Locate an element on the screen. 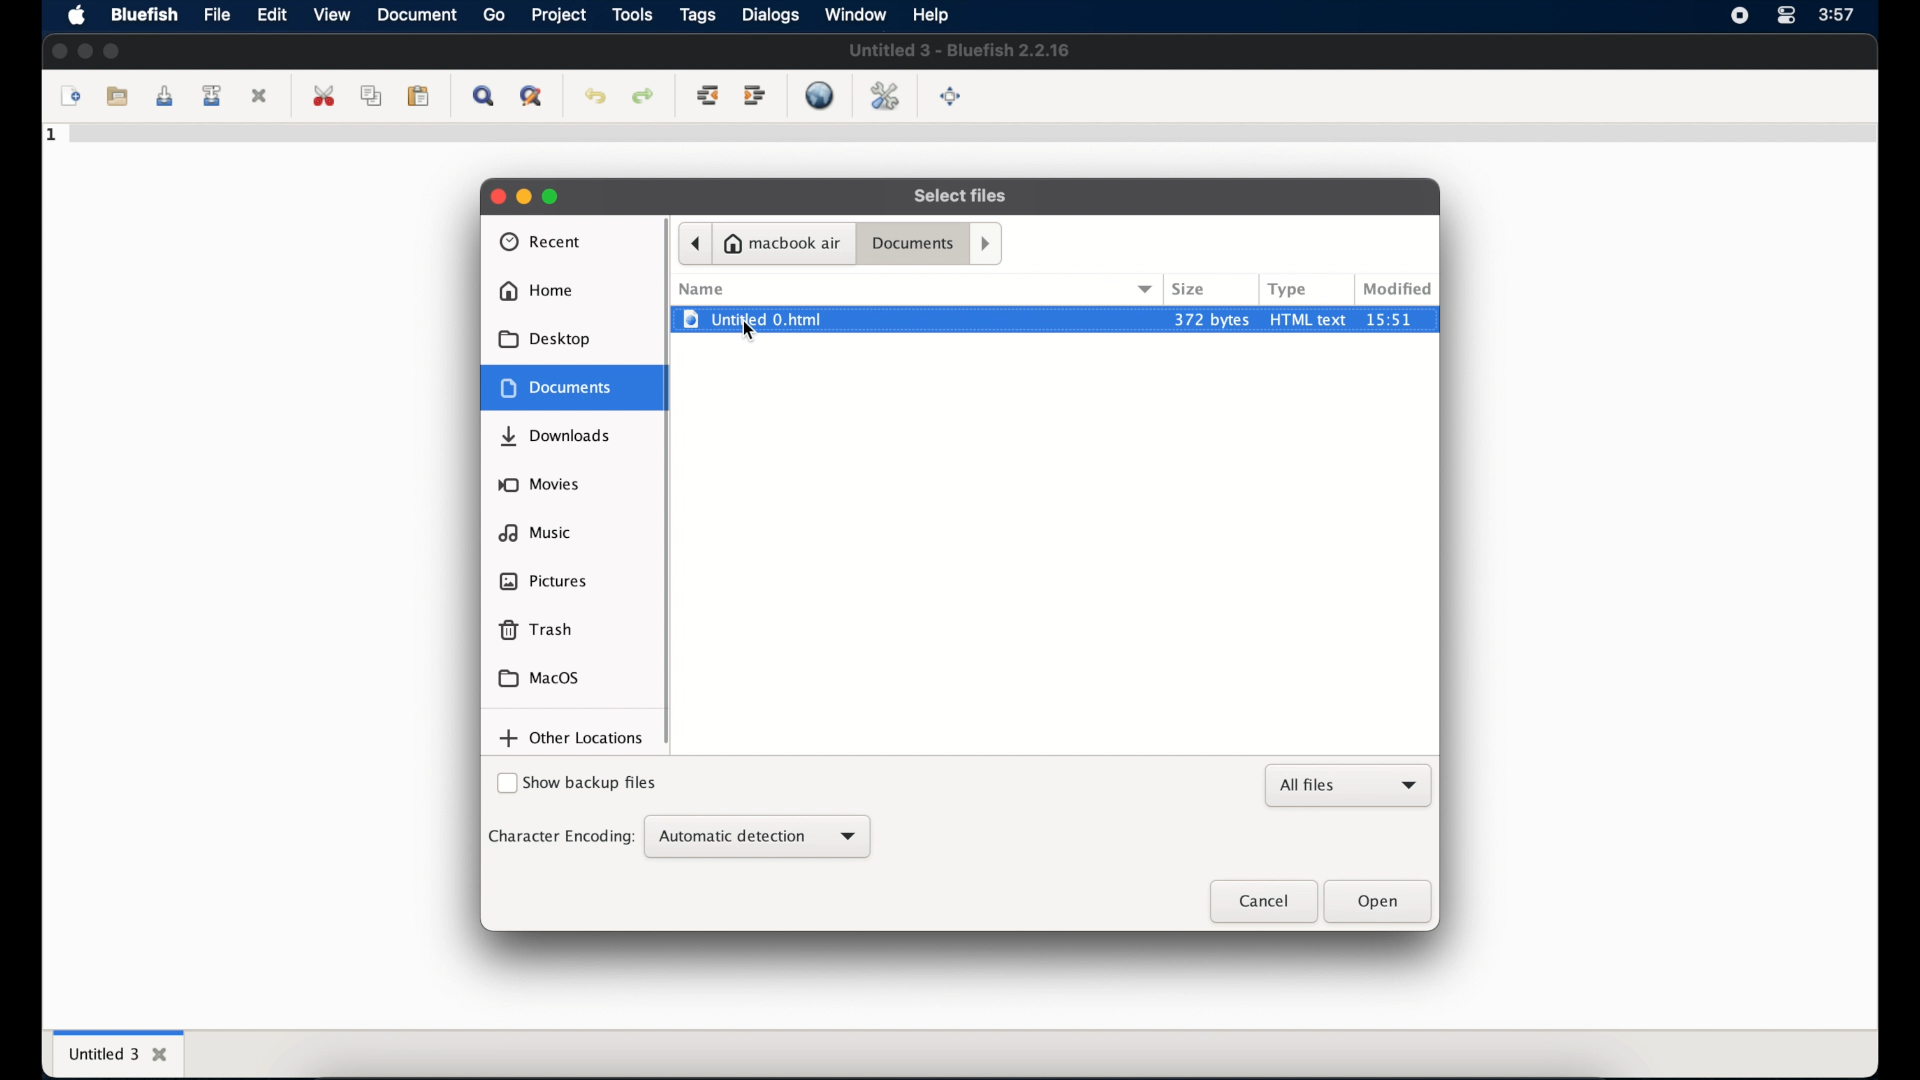 This screenshot has height=1080, width=1920. home is located at coordinates (536, 291).